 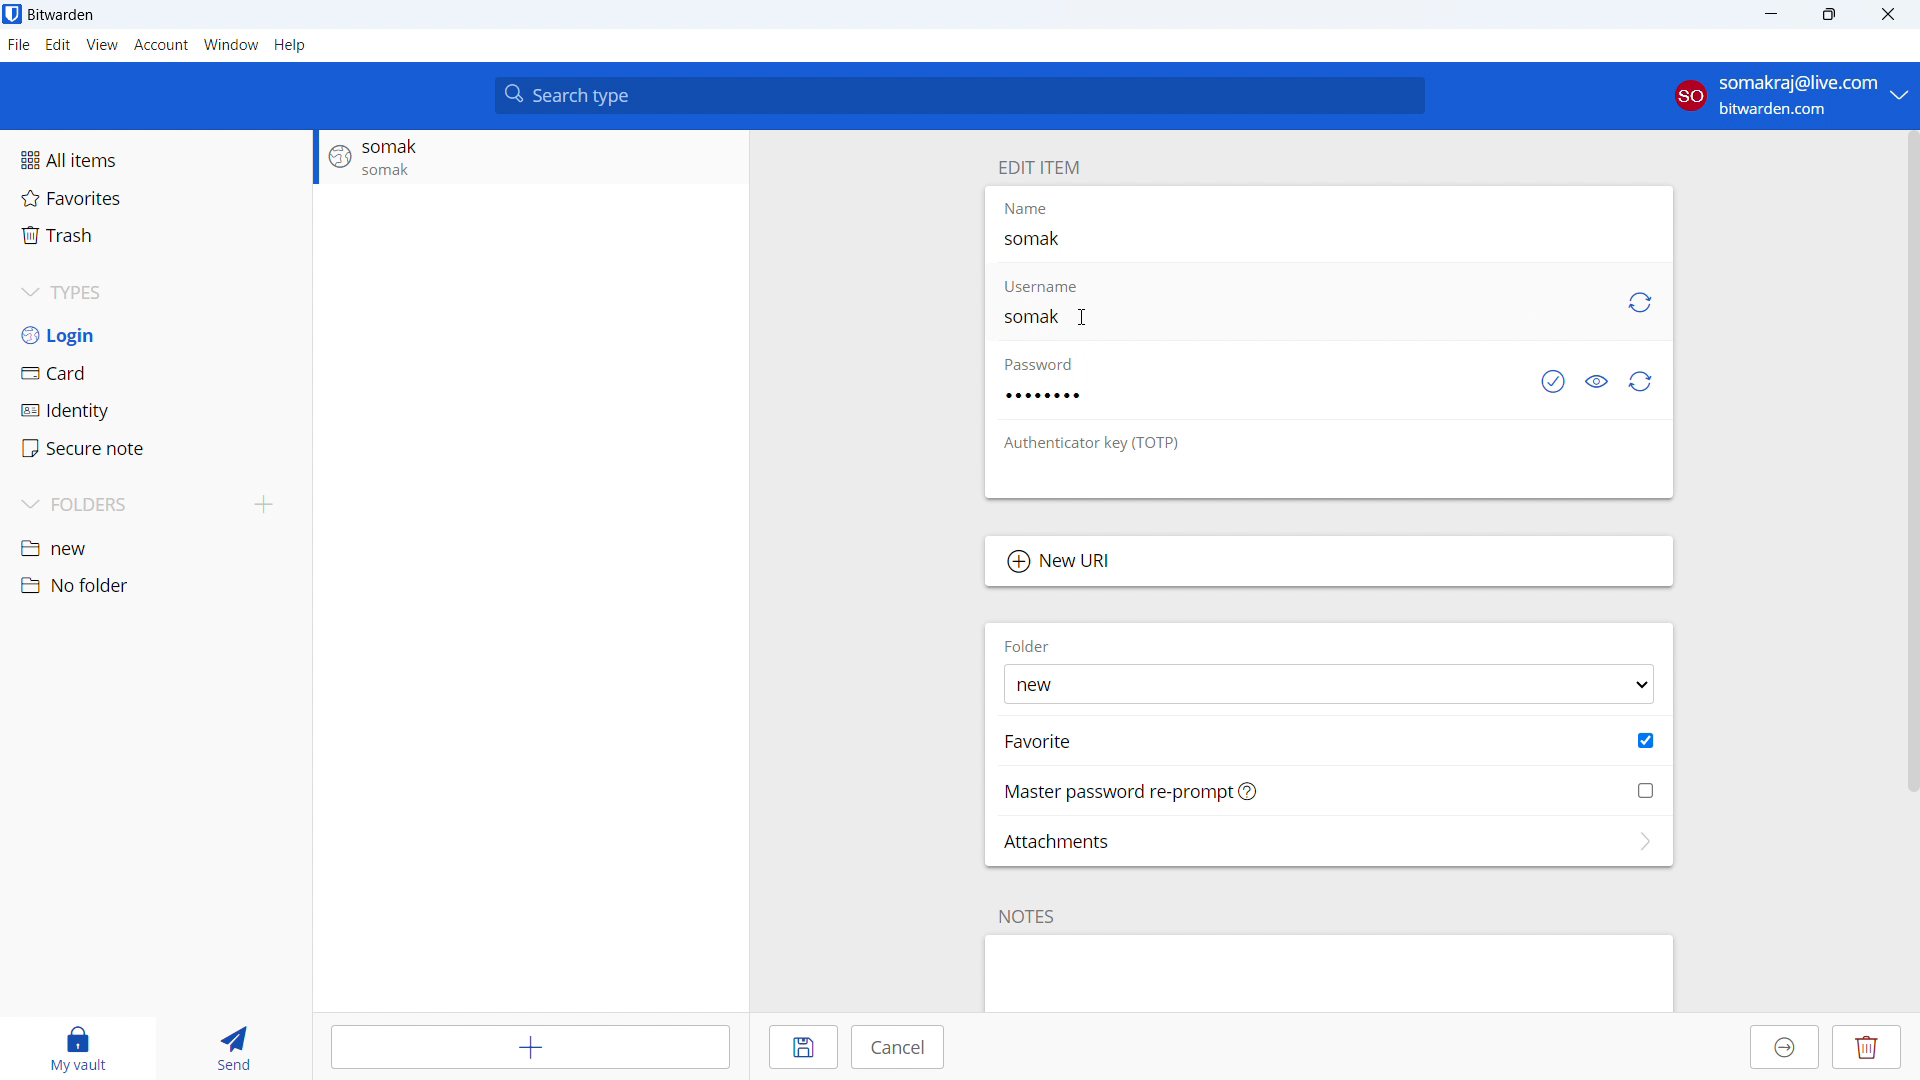 I want to click on folders, so click(x=124, y=505).